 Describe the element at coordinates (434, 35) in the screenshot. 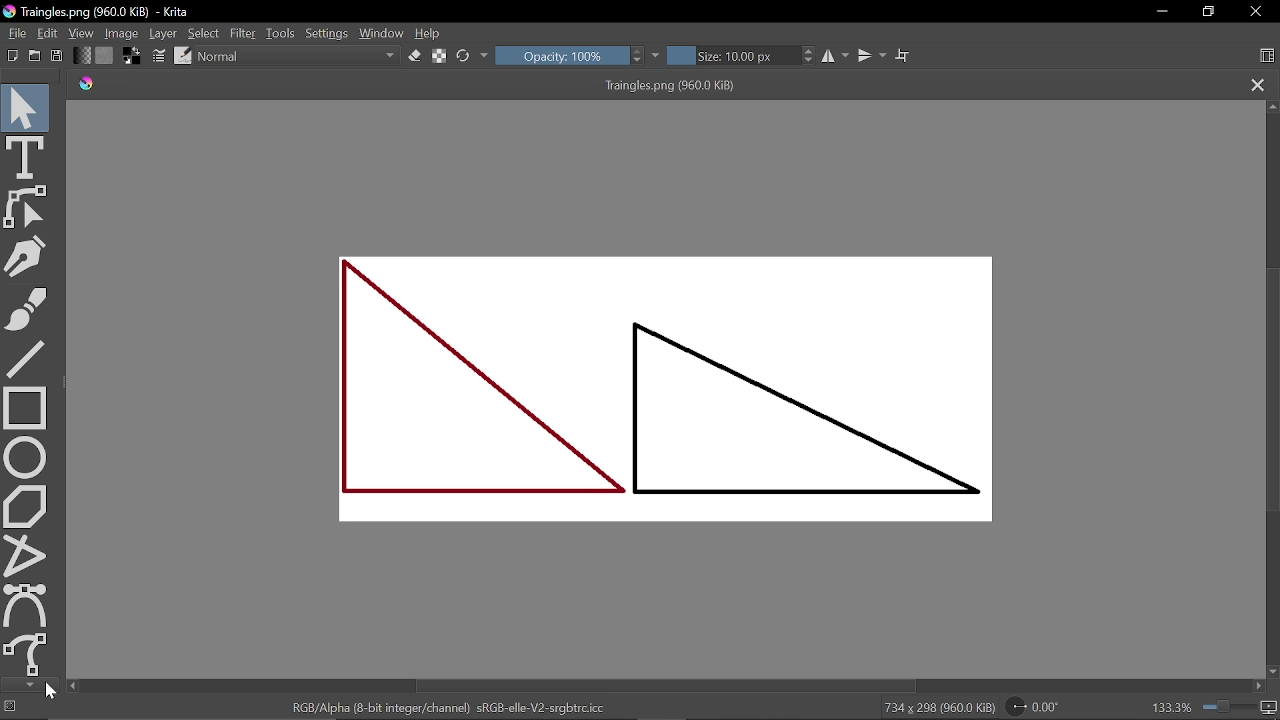

I see `Help` at that location.